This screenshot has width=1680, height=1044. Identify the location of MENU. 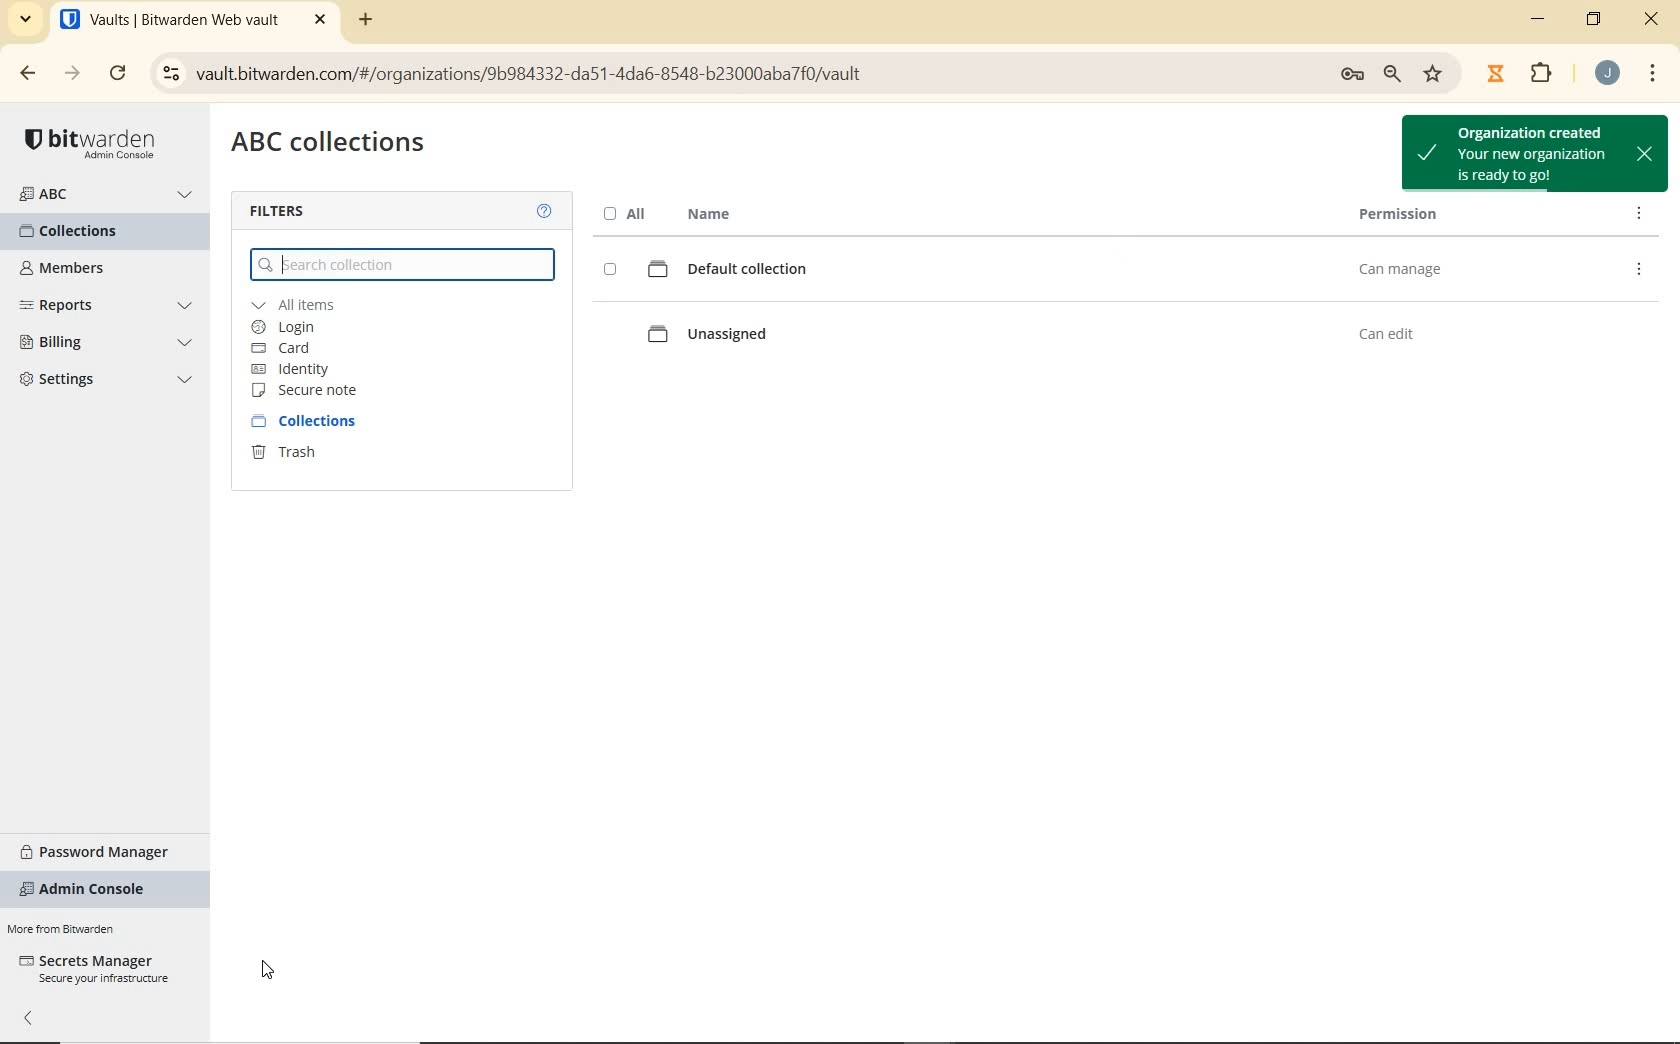
(1653, 70).